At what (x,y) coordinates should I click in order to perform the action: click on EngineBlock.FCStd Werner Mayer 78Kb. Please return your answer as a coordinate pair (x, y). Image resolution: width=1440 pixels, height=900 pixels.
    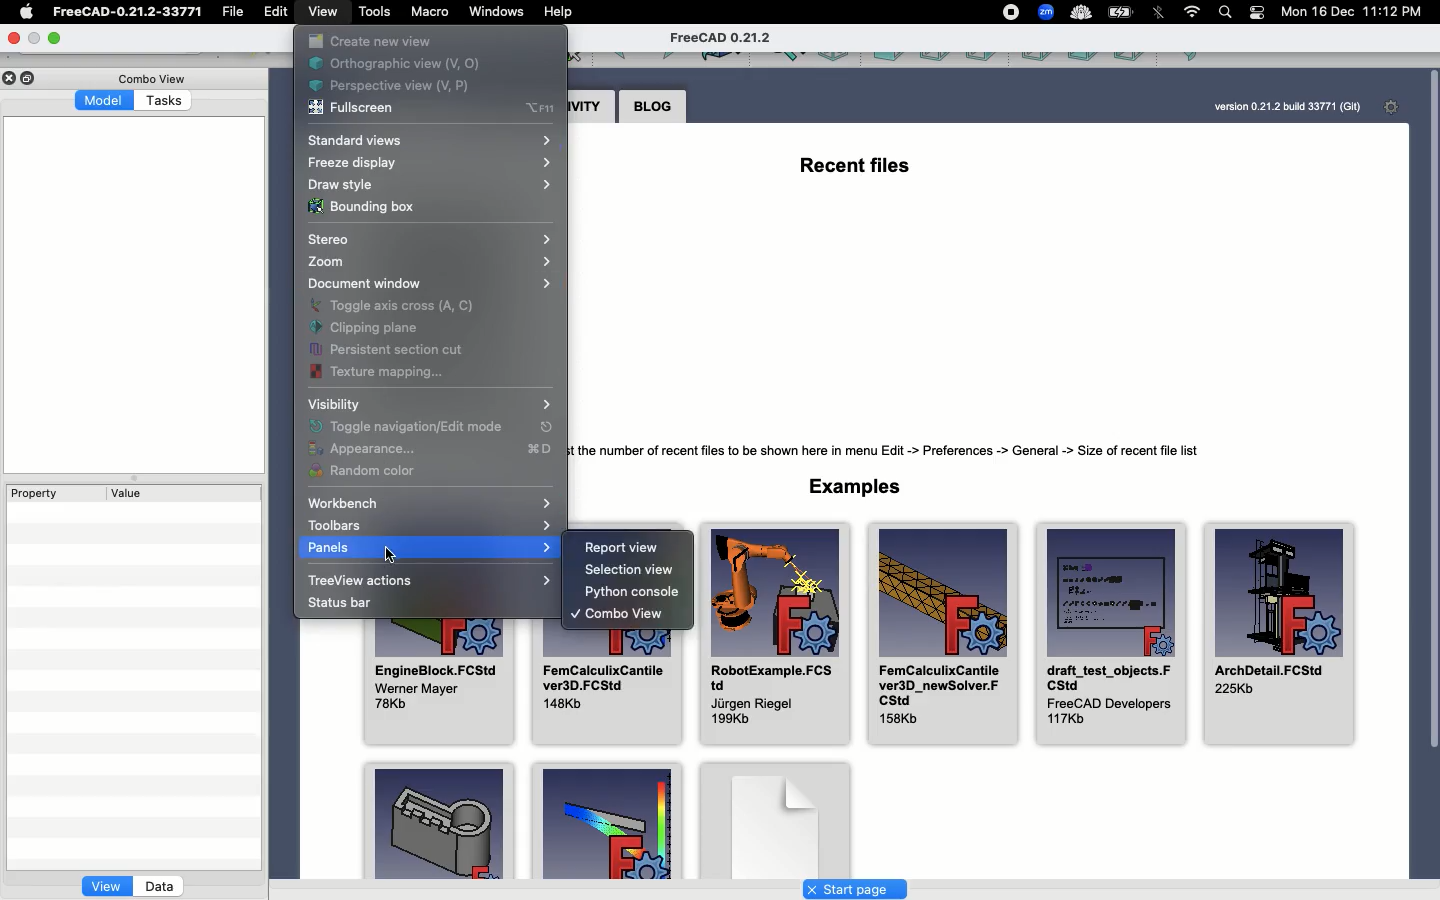
    Looking at the image, I should click on (441, 682).